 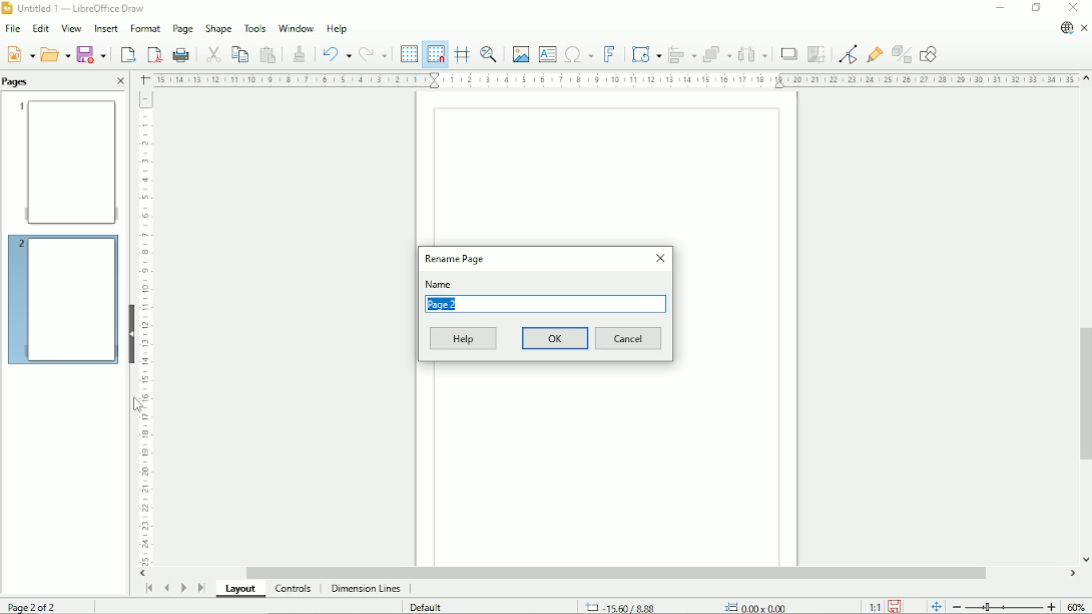 I want to click on Help, so click(x=464, y=339).